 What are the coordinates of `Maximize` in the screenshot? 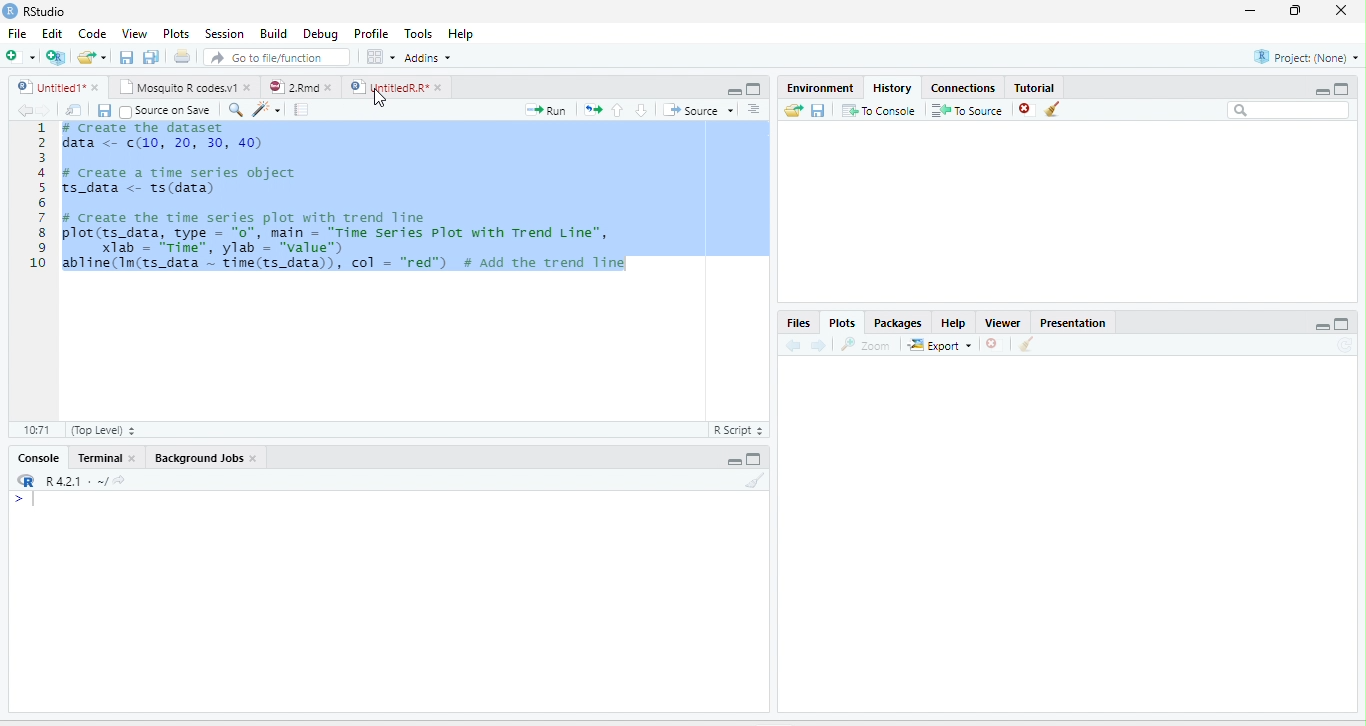 It's located at (755, 459).